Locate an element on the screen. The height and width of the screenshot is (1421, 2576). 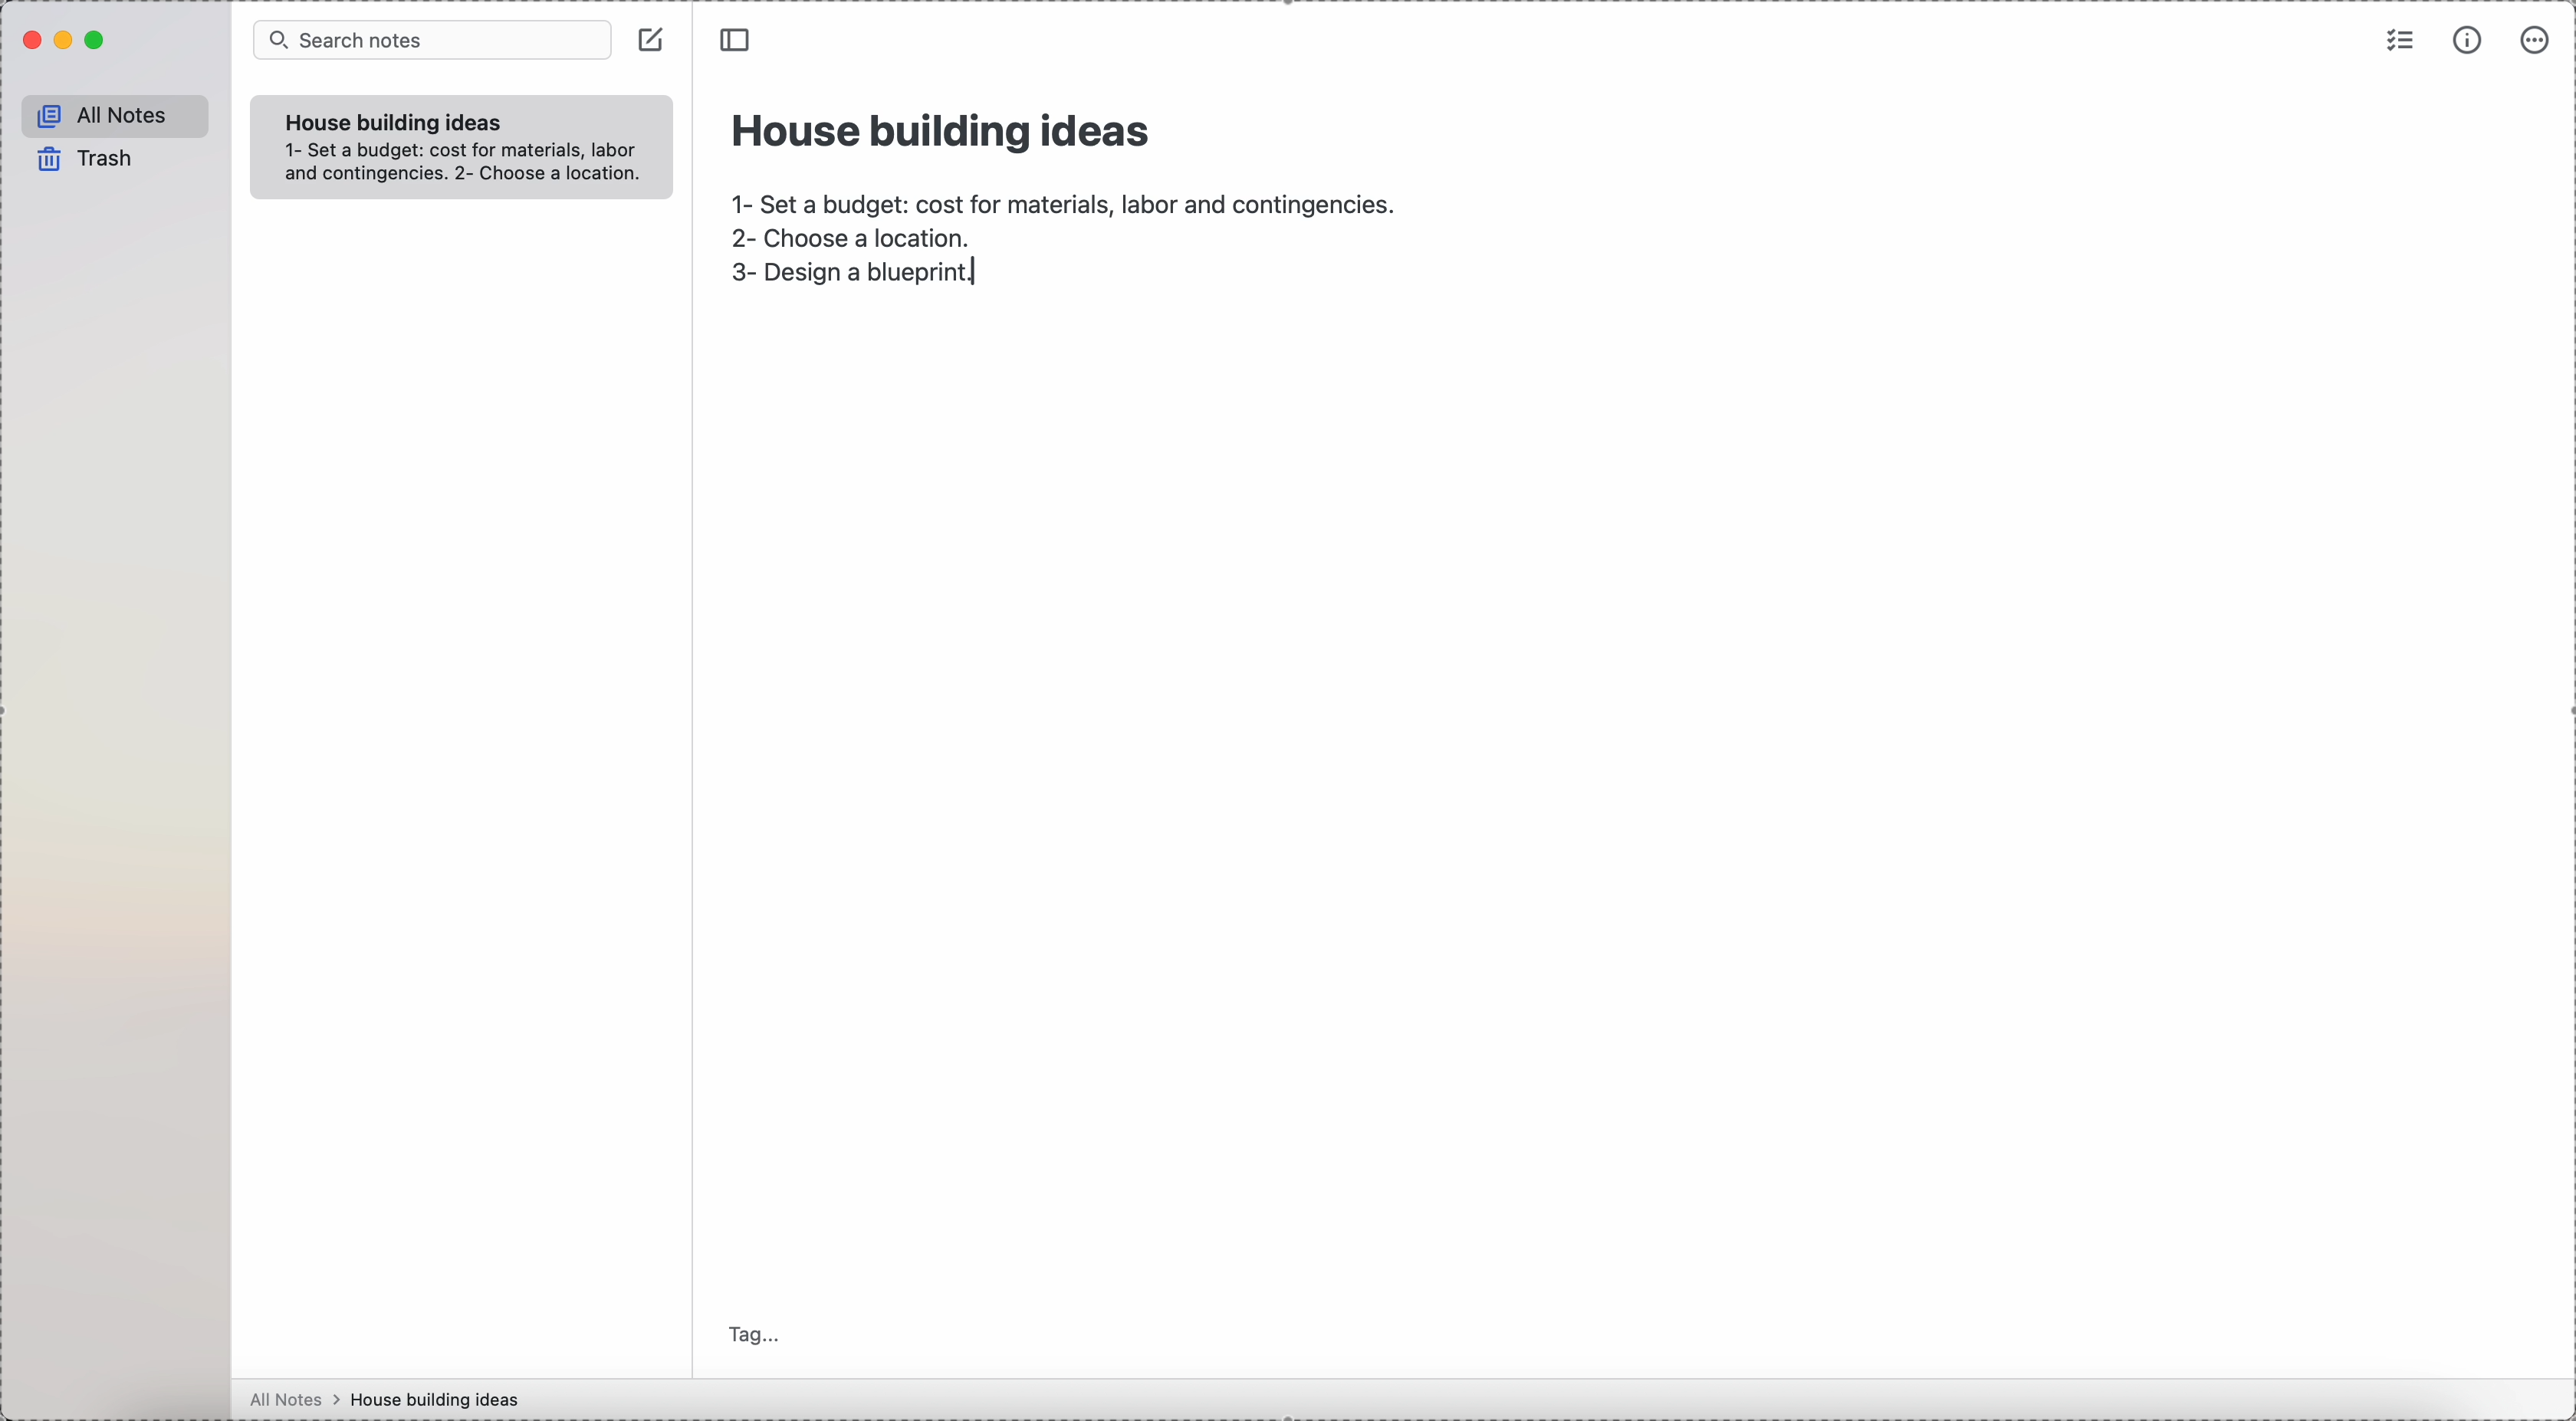
minimize Simplenote is located at coordinates (66, 43).